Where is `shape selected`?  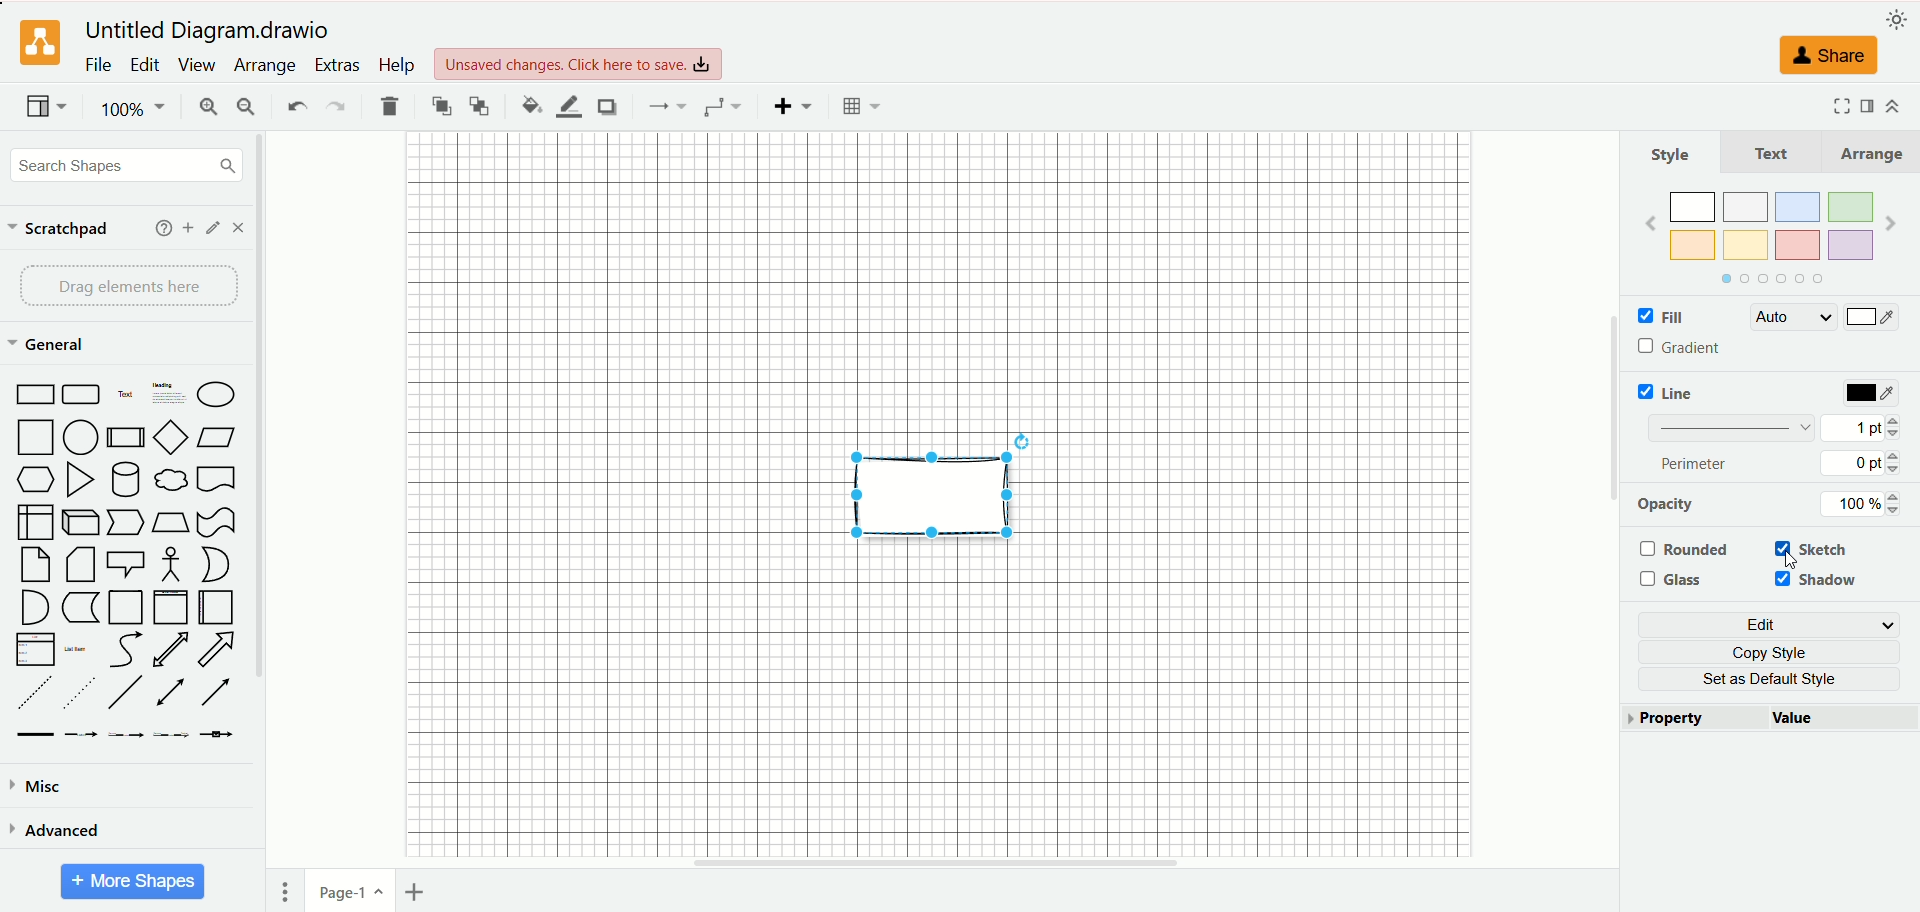 shape selected is located at coordinates (932, 488).